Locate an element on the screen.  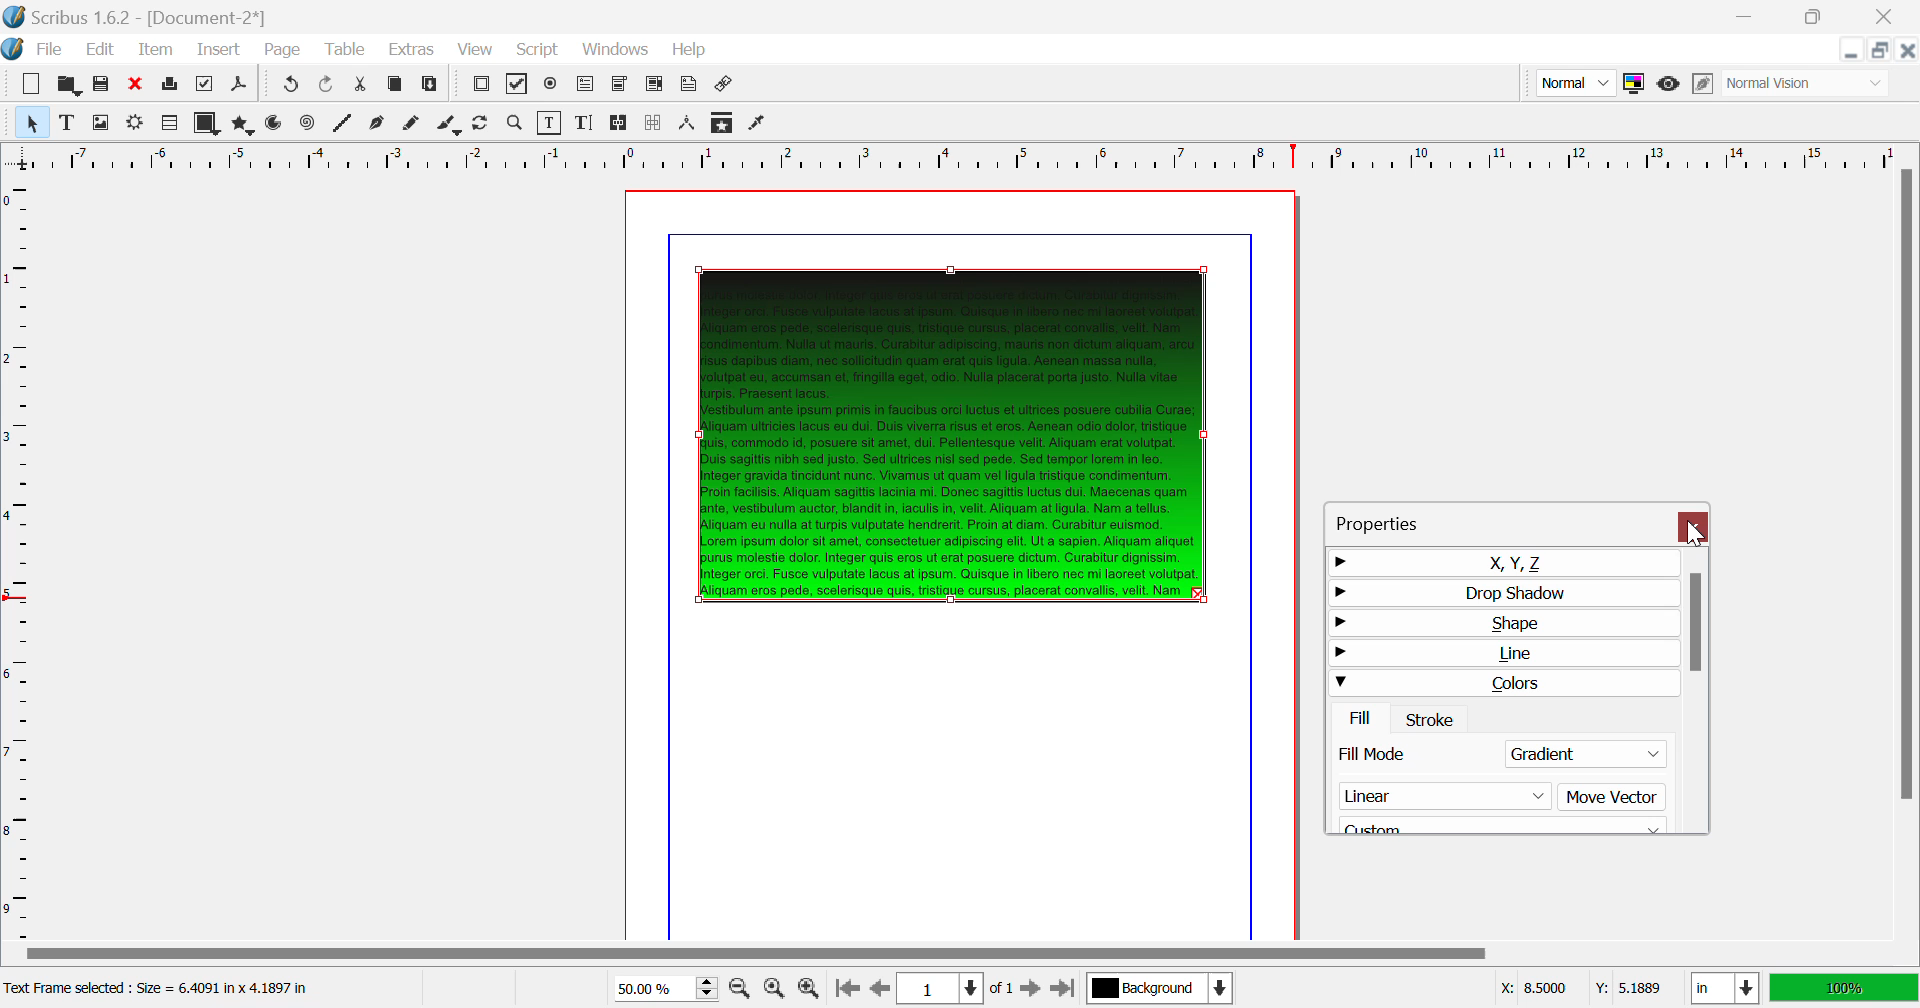
Close is located at coordinates (1889, 16).